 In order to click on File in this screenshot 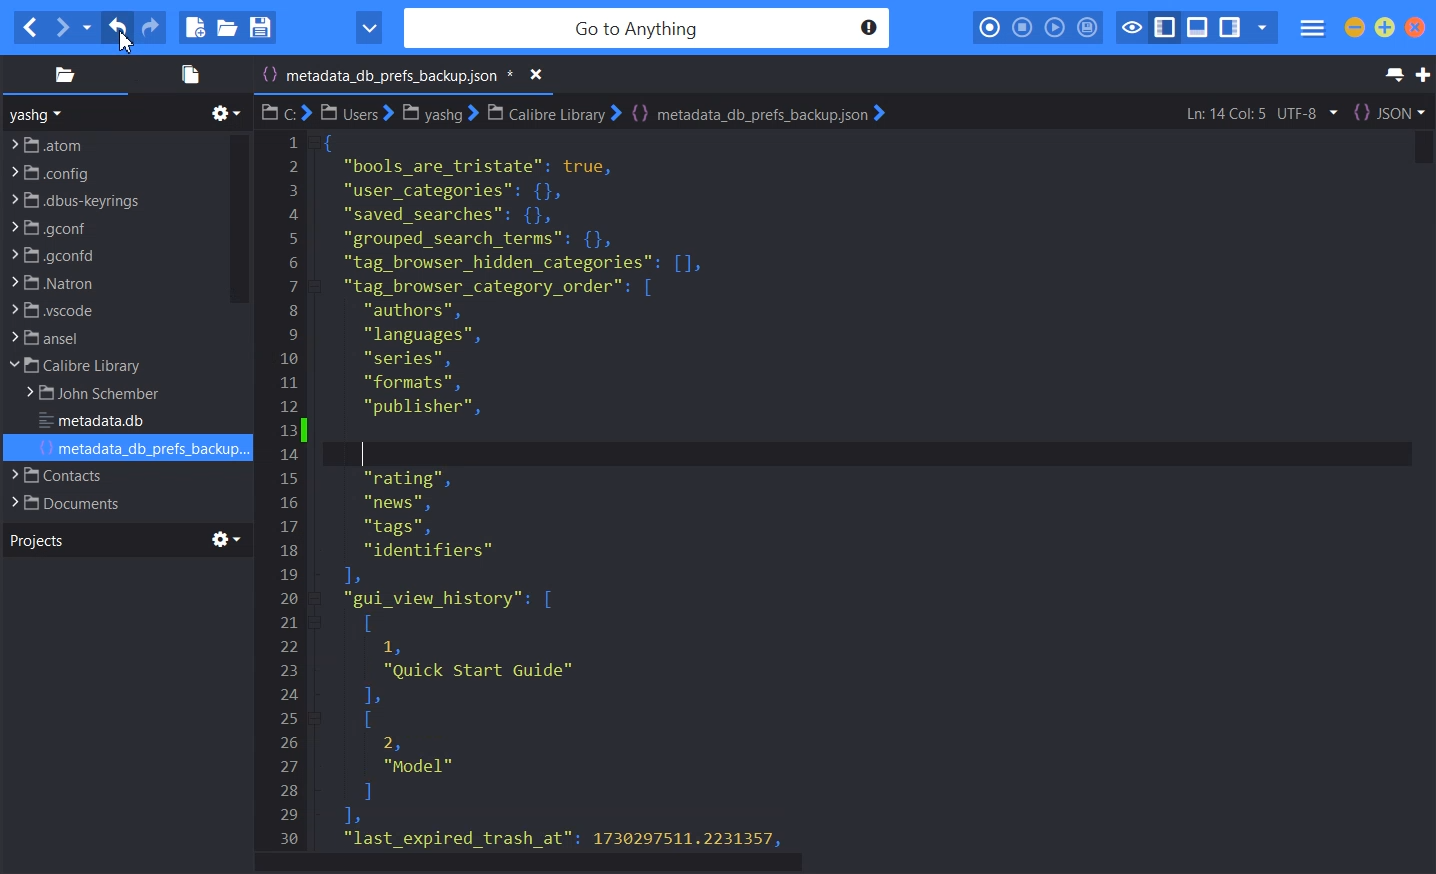, I will do `click(114, 143)`.